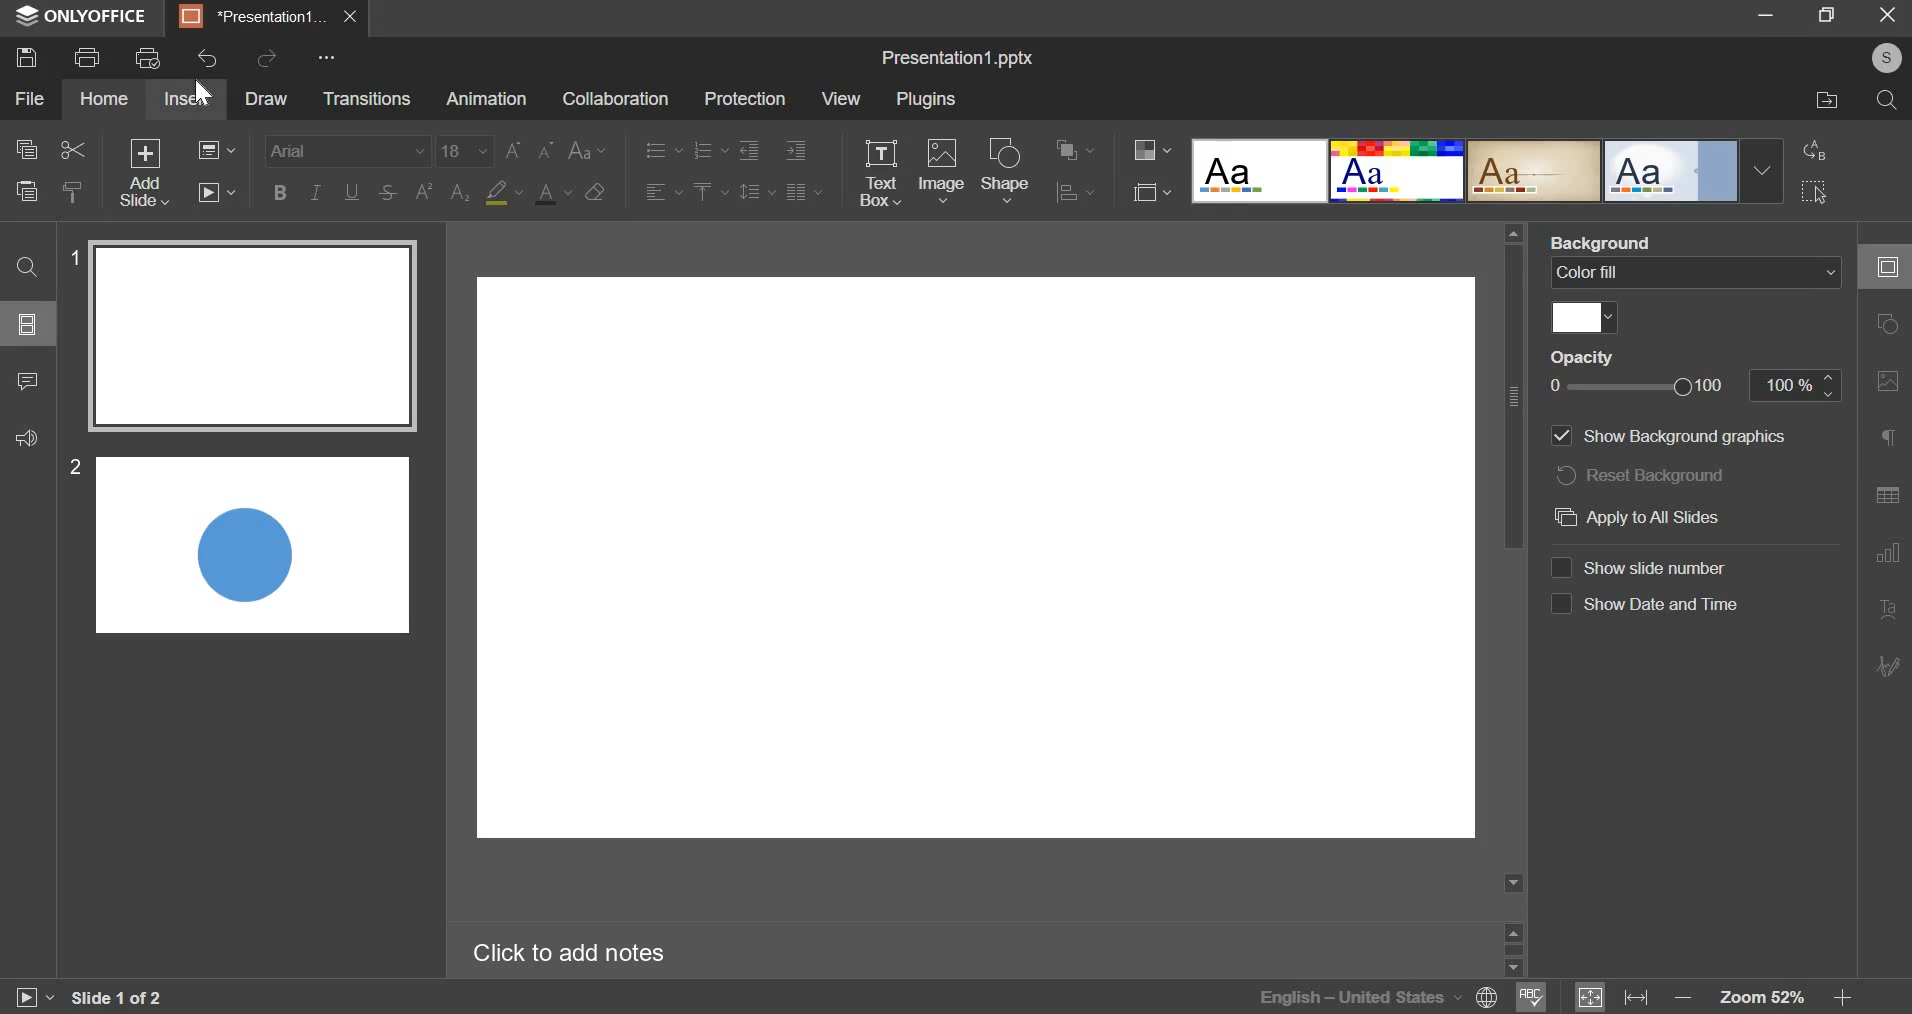 This screenshot has width=1912, height=1014. Describe the element at coordinates (502, 194) in the screenshot. I see `background color` at that location.